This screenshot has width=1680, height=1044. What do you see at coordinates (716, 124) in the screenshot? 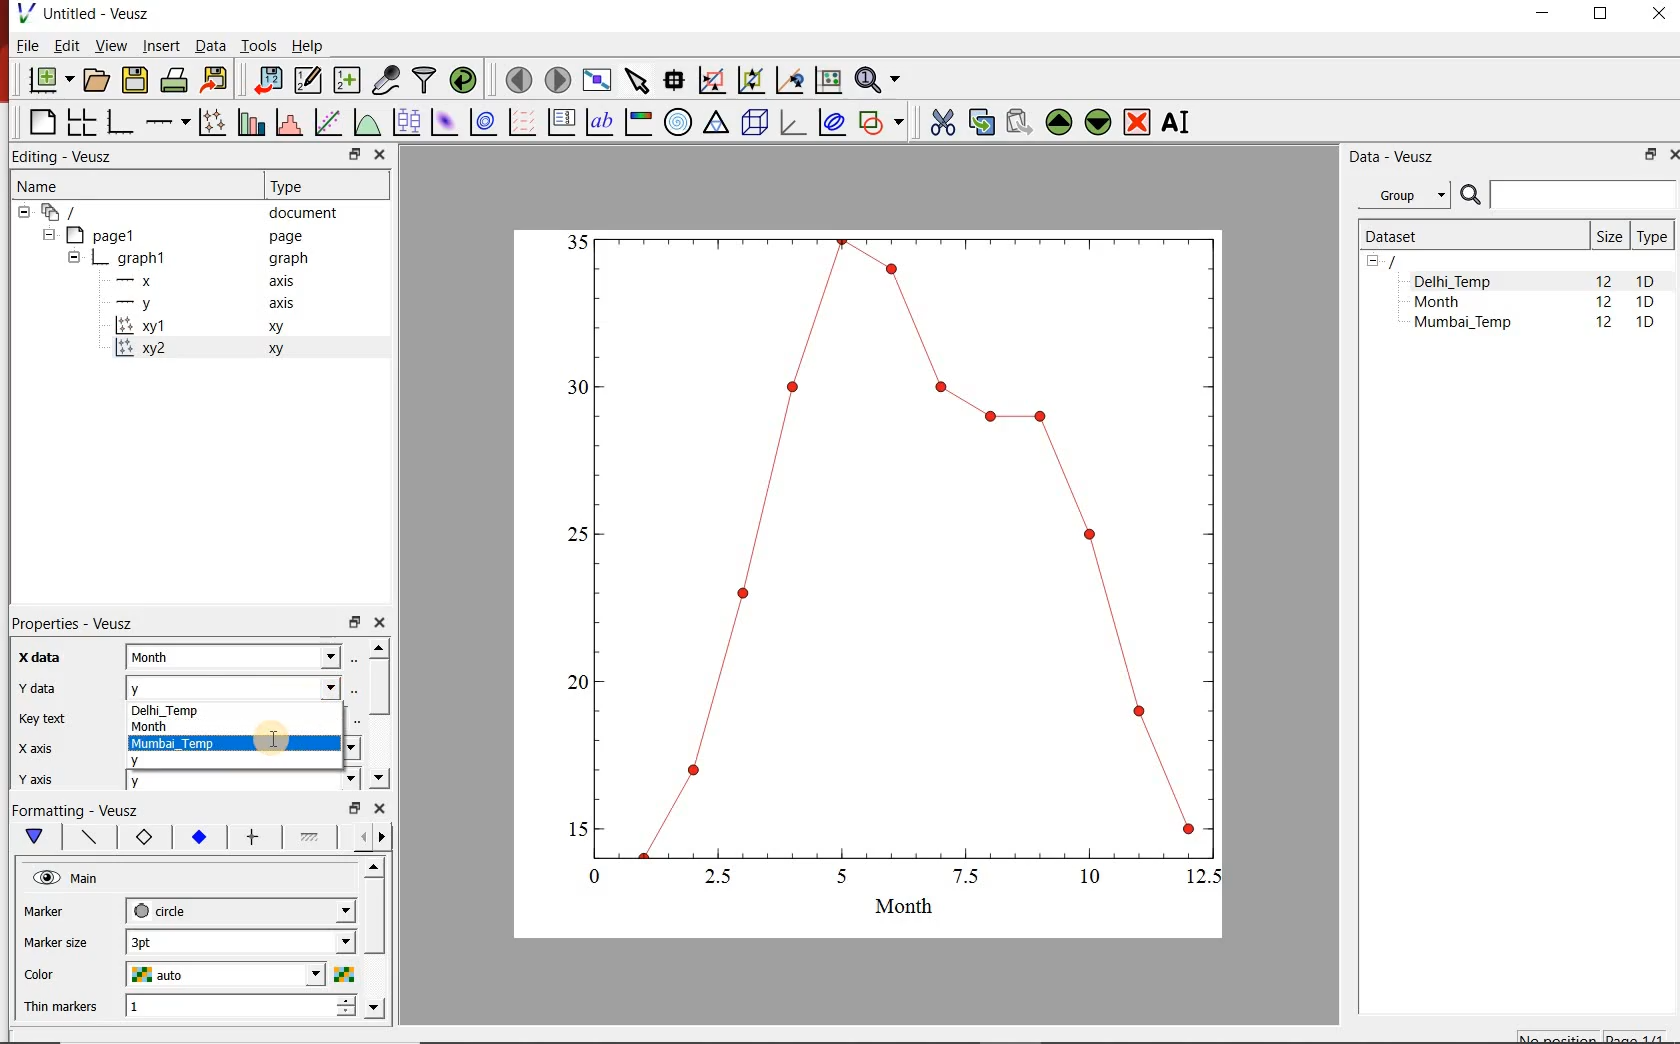
I see `Ternary graph` at bounding box center [716, 124].